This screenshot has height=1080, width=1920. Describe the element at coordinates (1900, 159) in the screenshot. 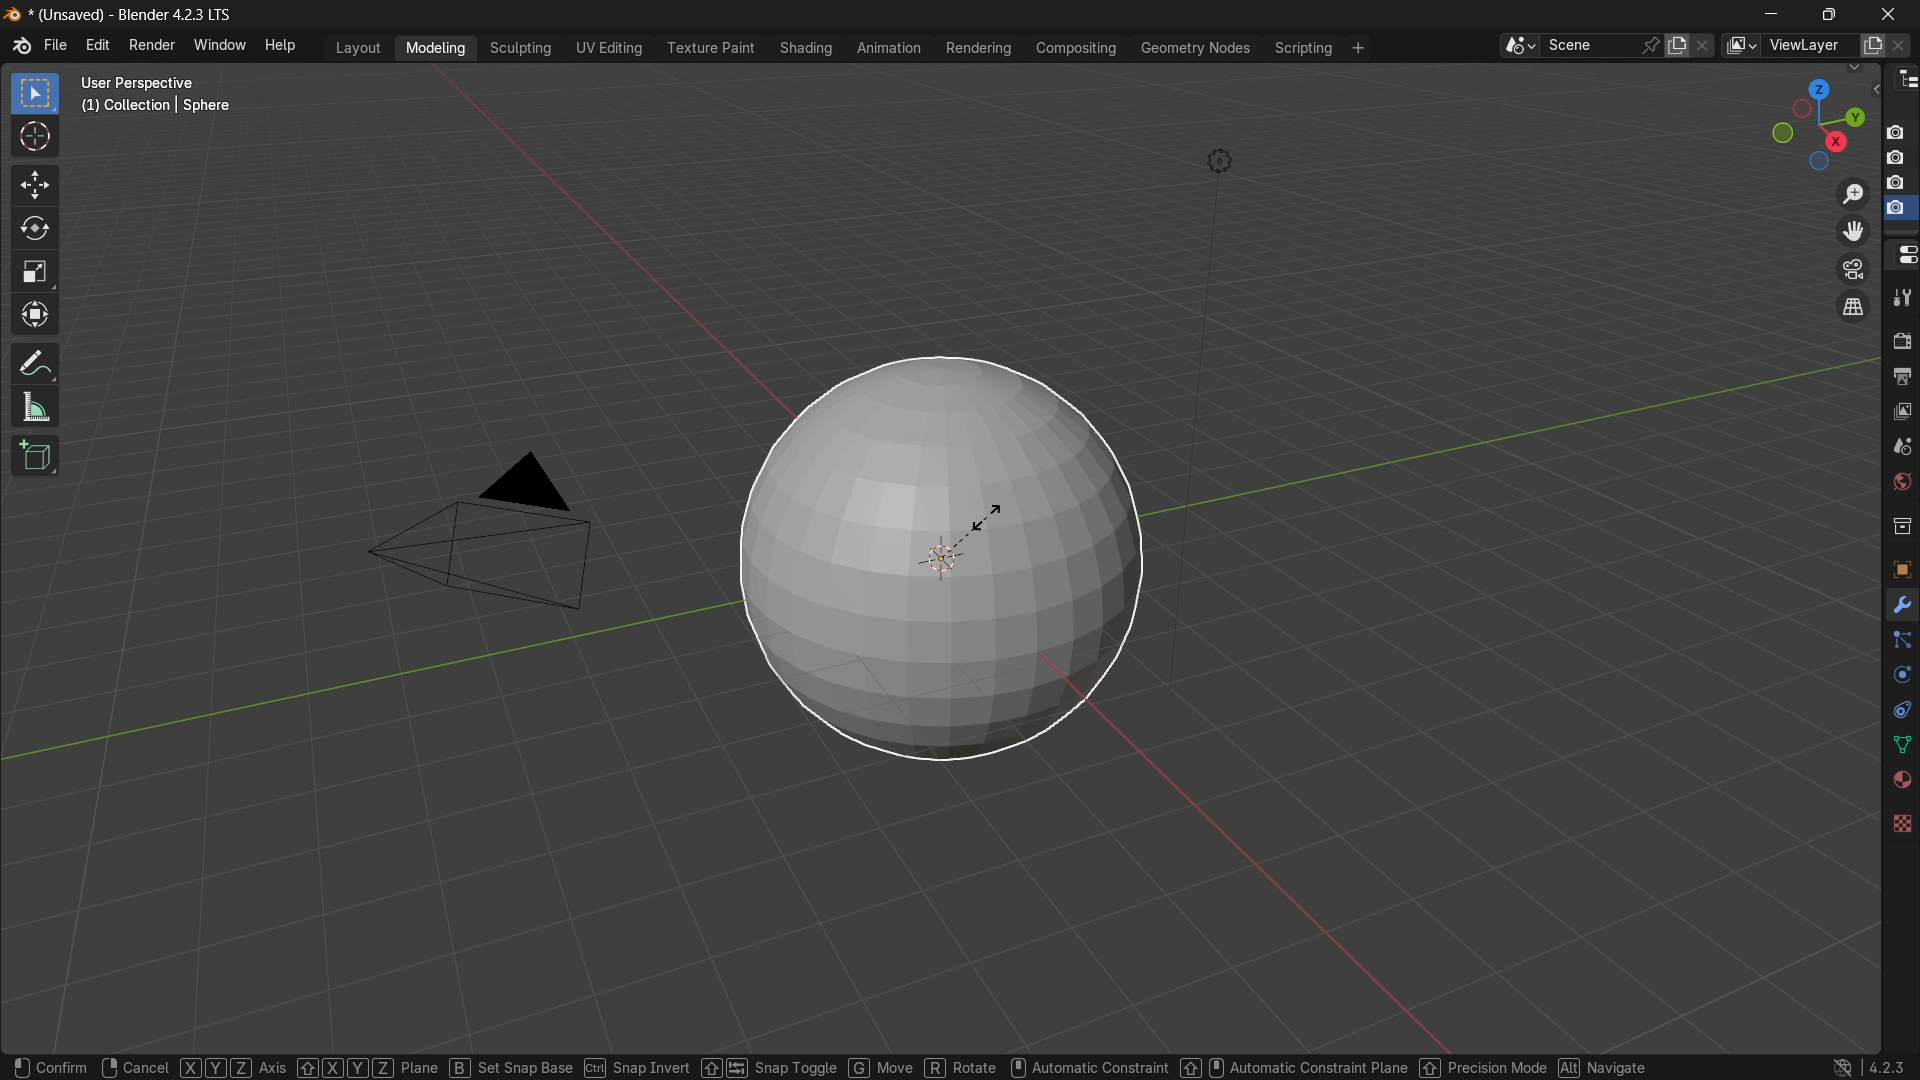

I see `capture` at that location.